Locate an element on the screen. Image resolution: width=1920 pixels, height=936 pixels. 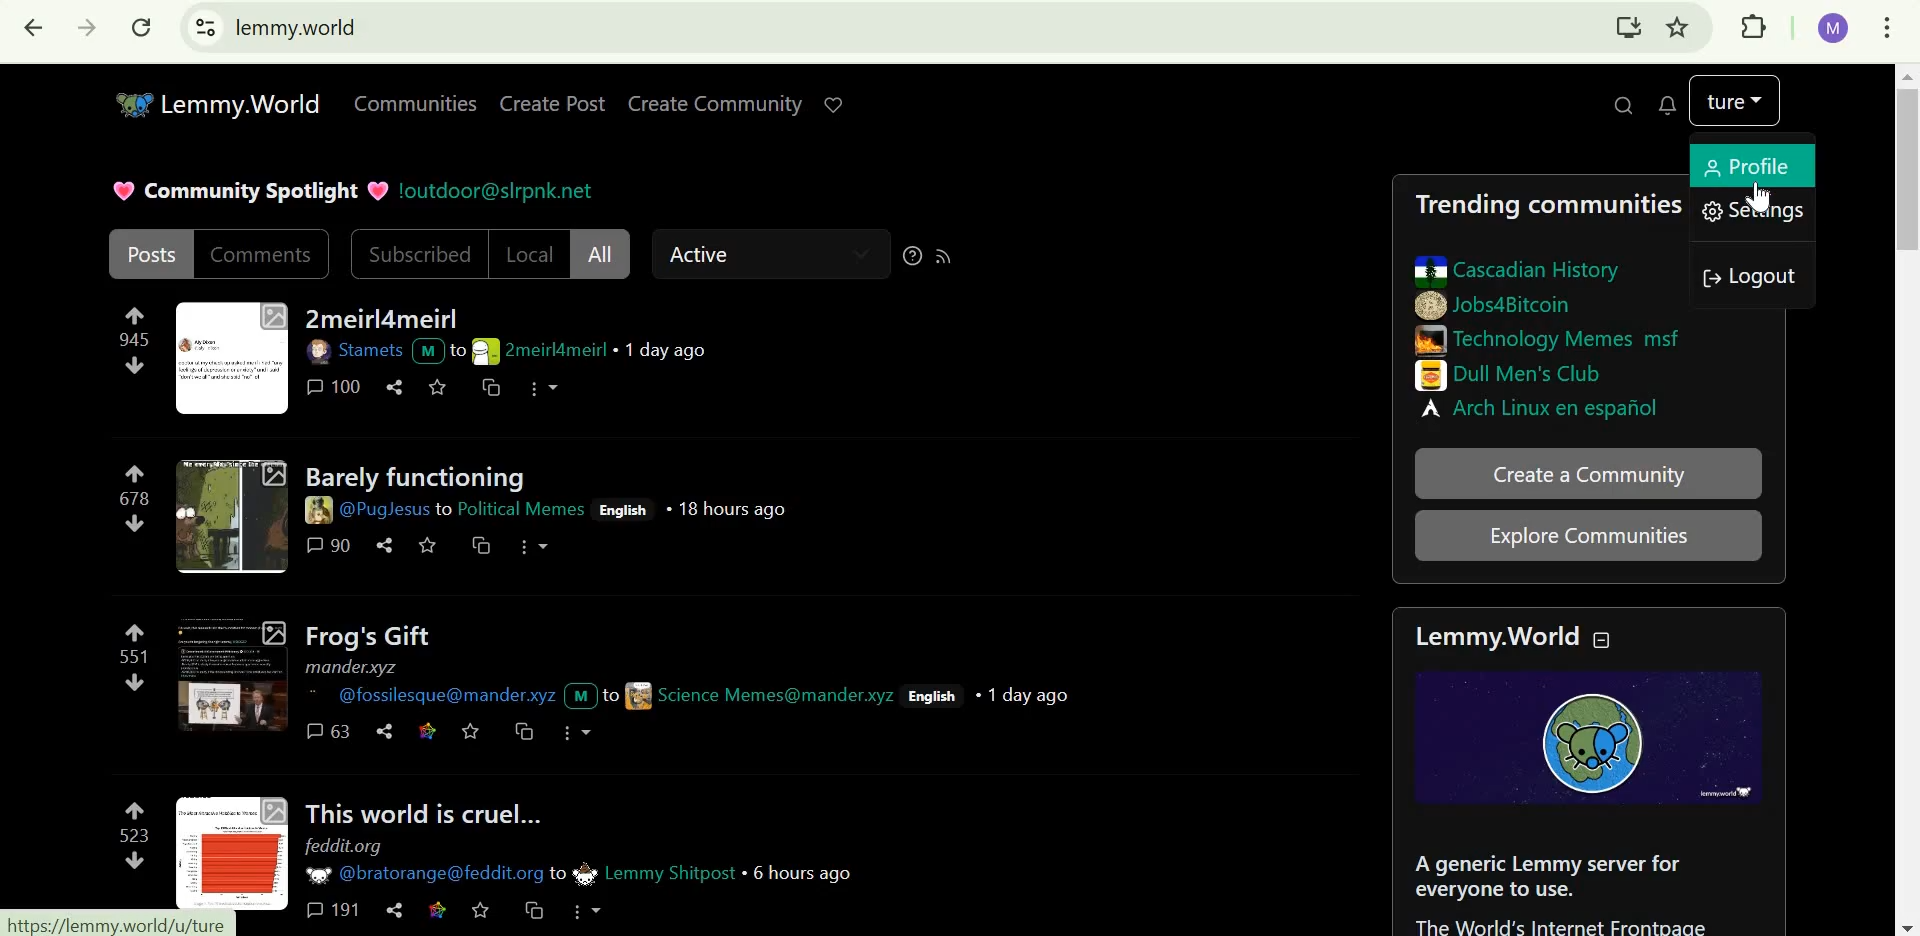
downvote is located at coordinates (133, 367).